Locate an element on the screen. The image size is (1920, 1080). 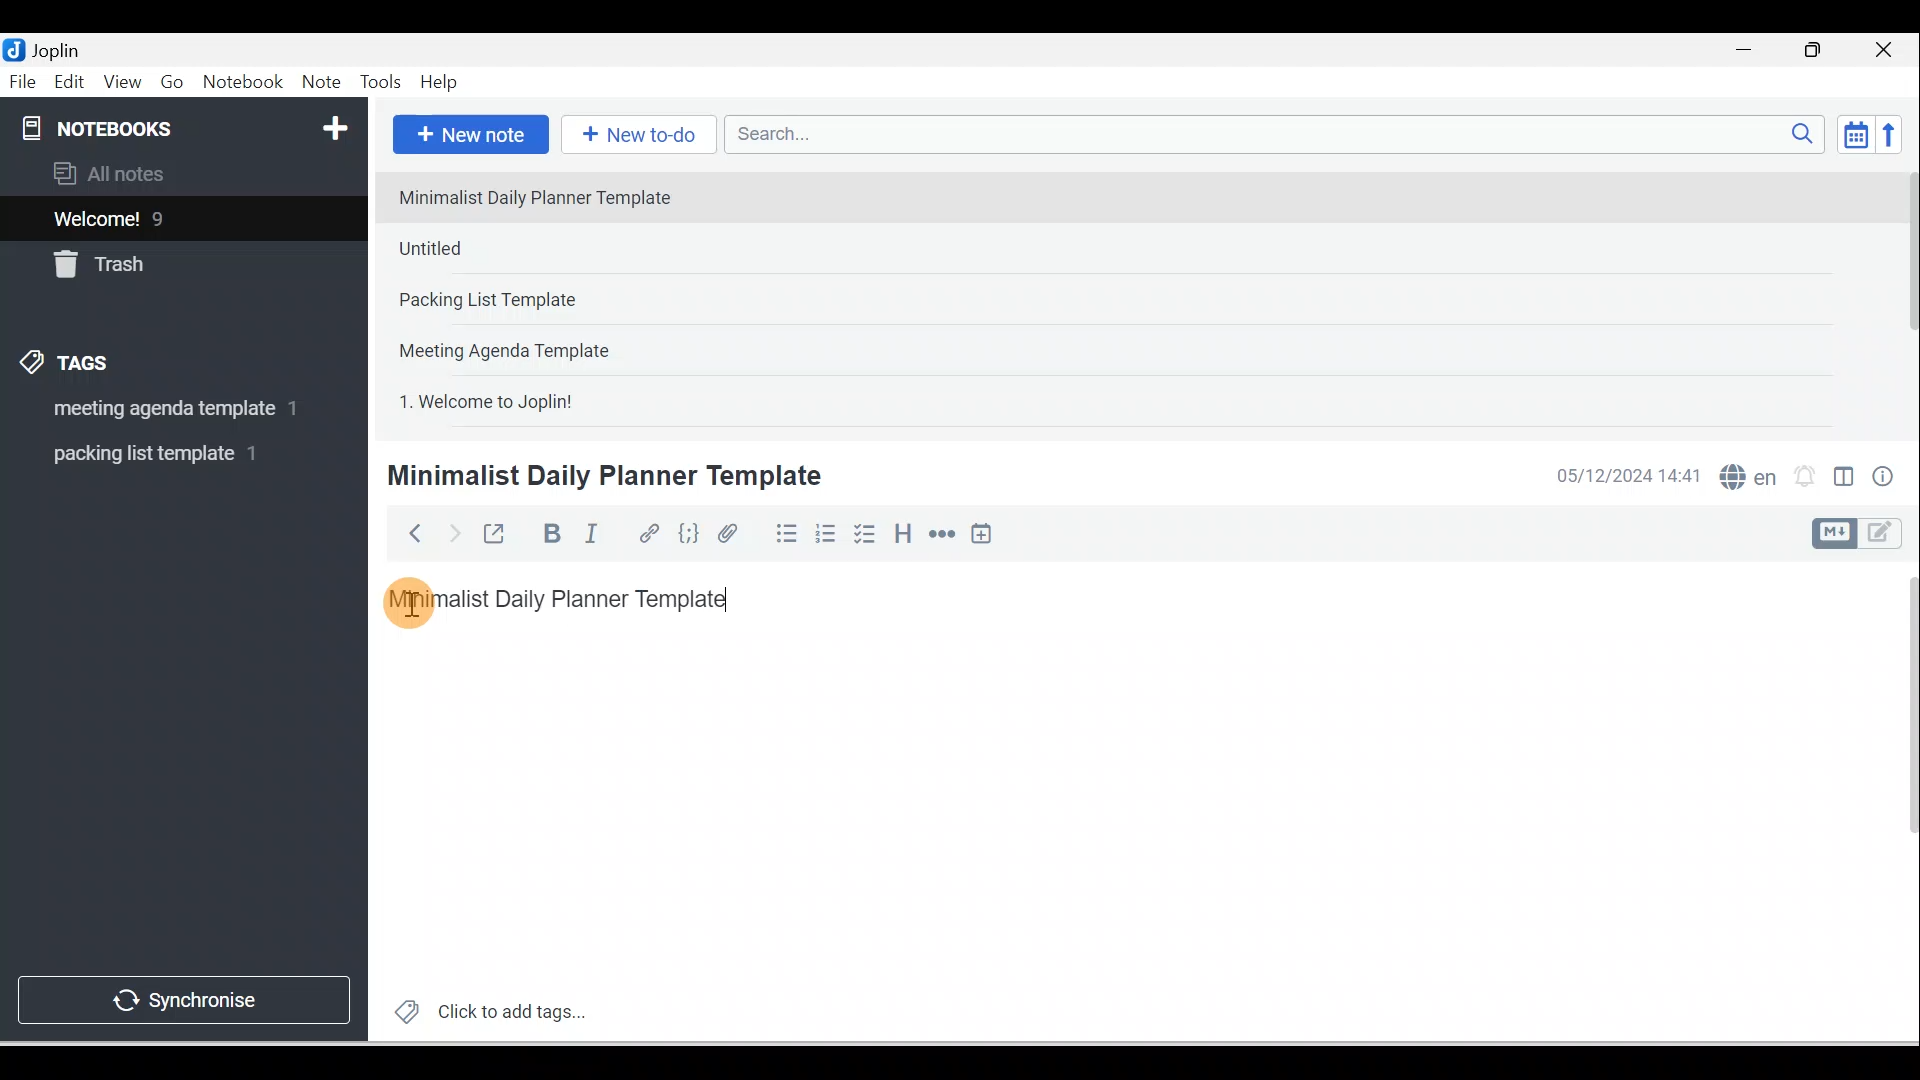
Go is located at coordinates (175, 83).